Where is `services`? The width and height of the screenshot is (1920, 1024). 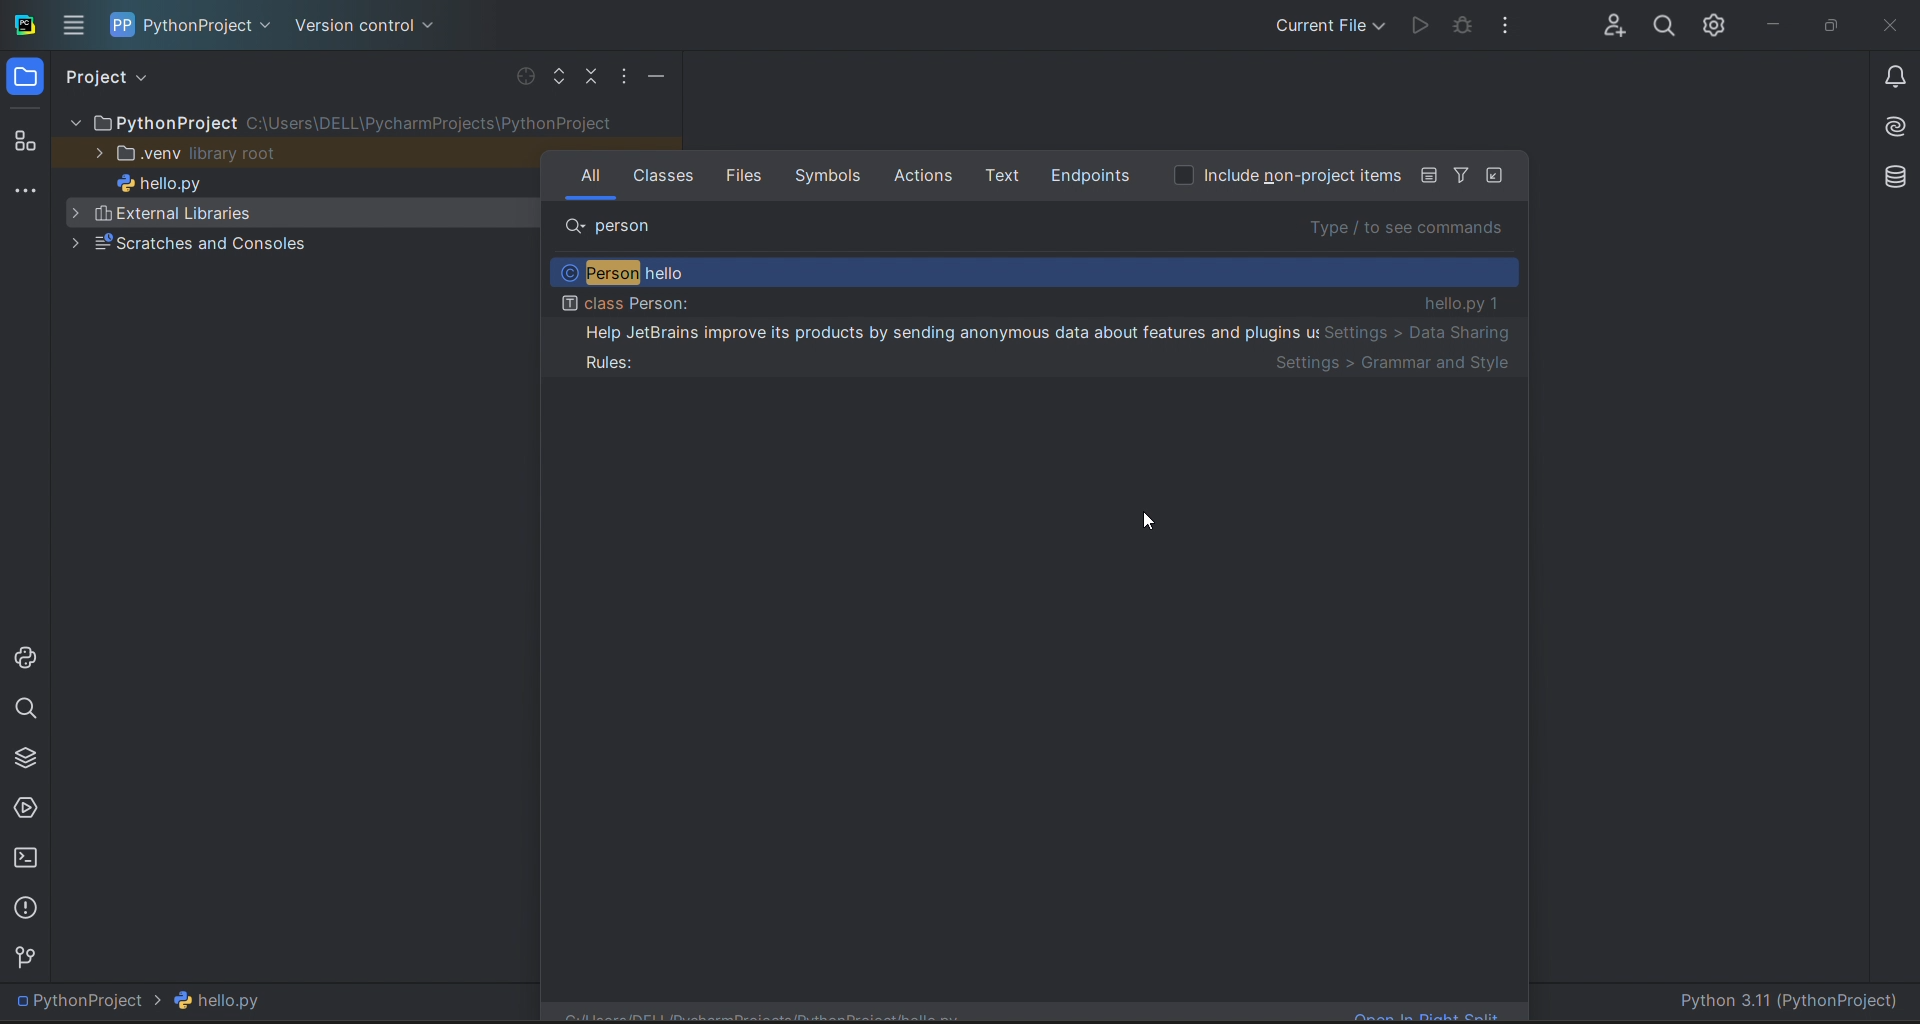
services is located at coordinates (25, 806).